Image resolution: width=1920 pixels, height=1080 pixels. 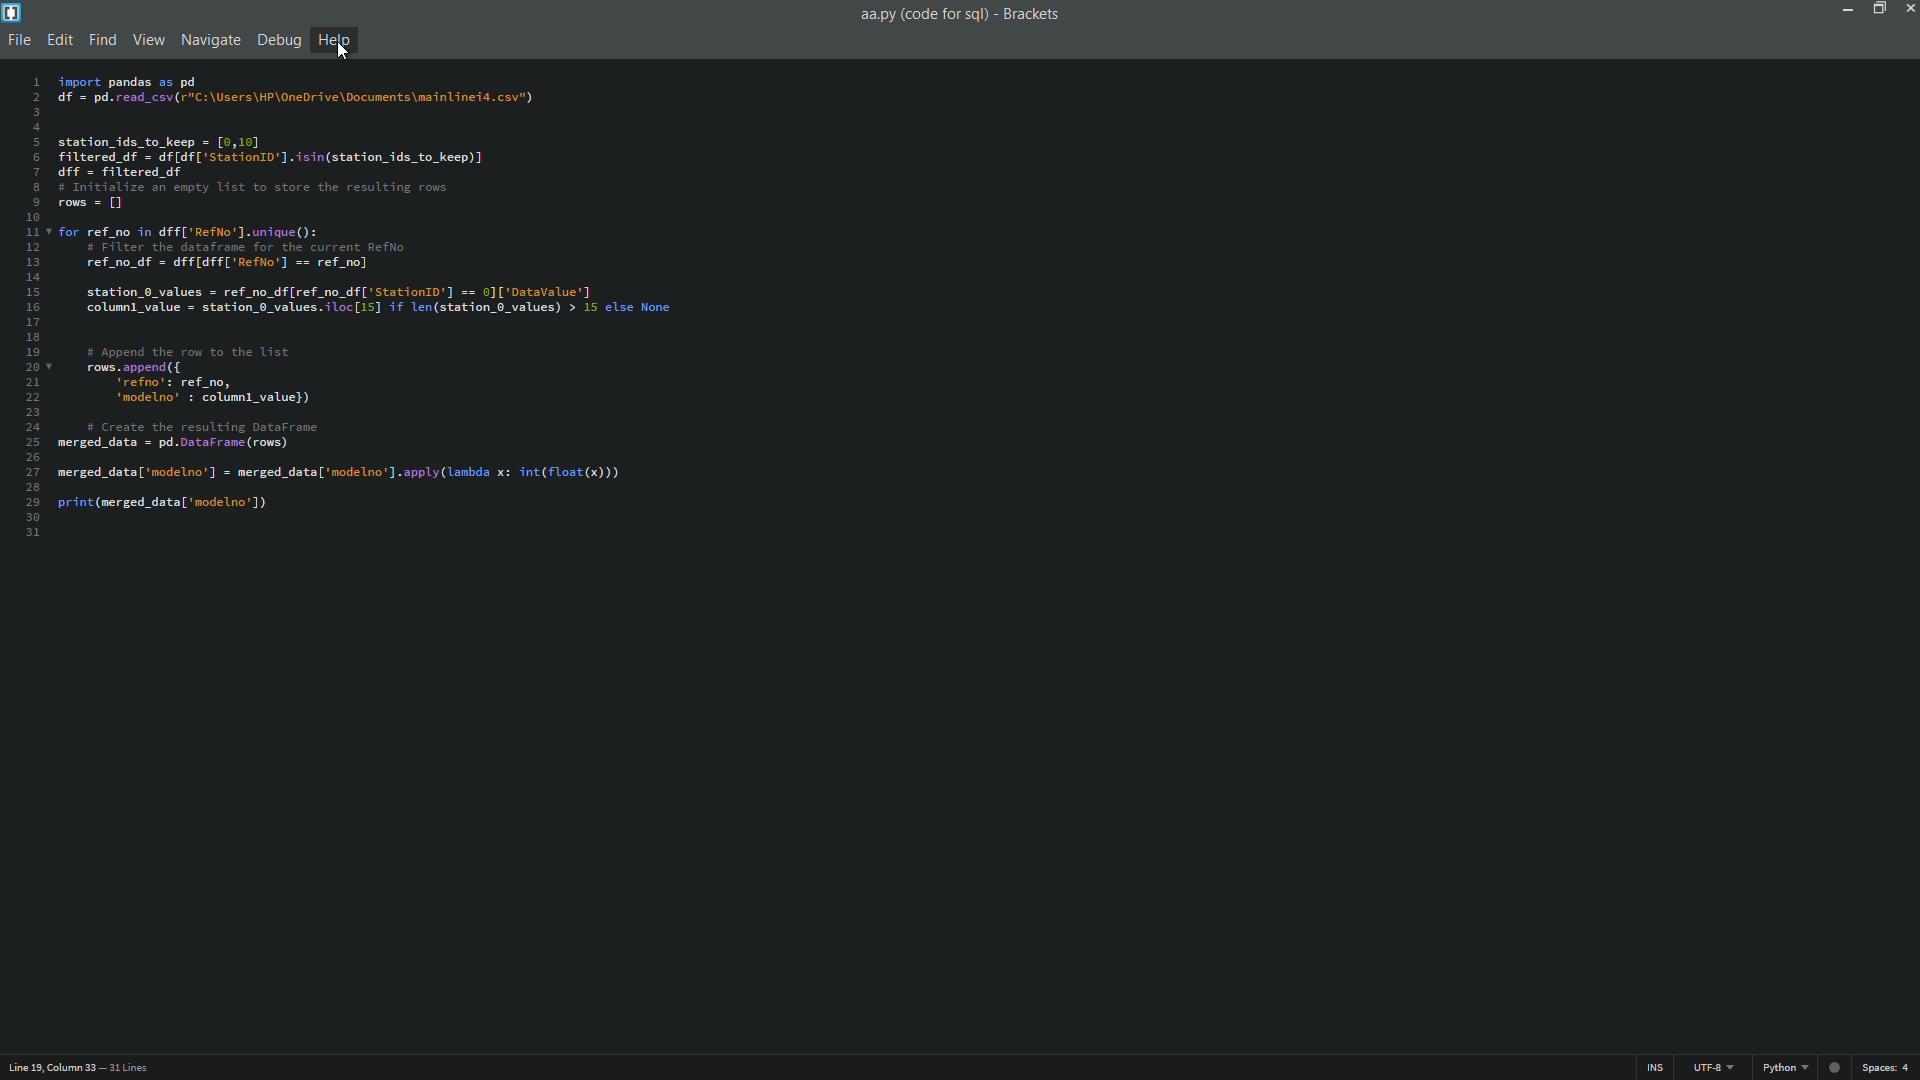 What do you see at coordinates (60, 40) in the screenshot?
I see `edit menu` at bounding box center [60, 40].